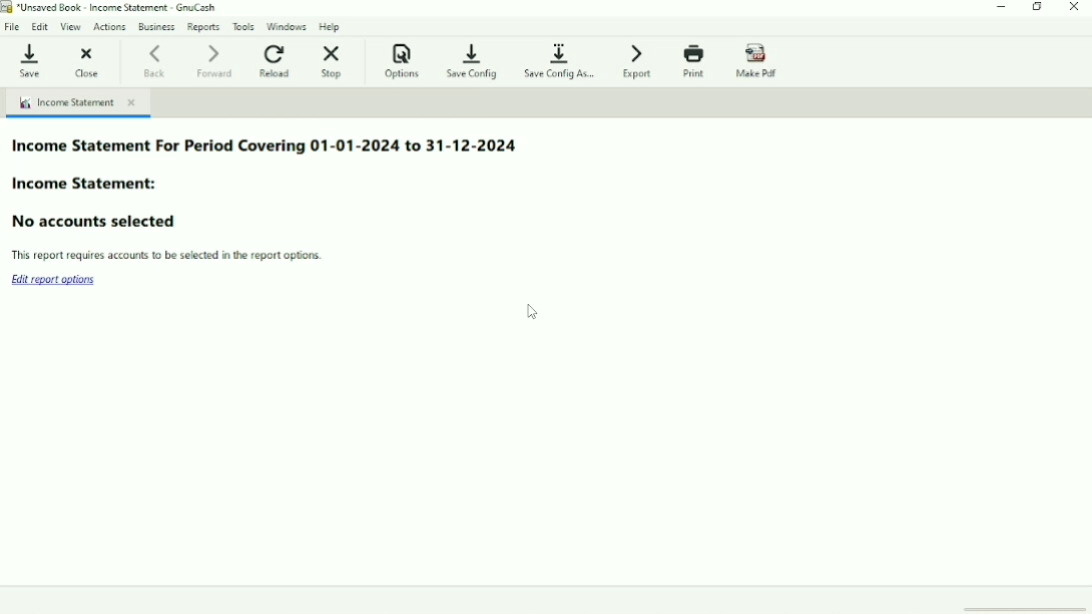  What do you see at coordinates (277, 60) in the screenshot?
I see `Reload` at bounding box center [277, 60].